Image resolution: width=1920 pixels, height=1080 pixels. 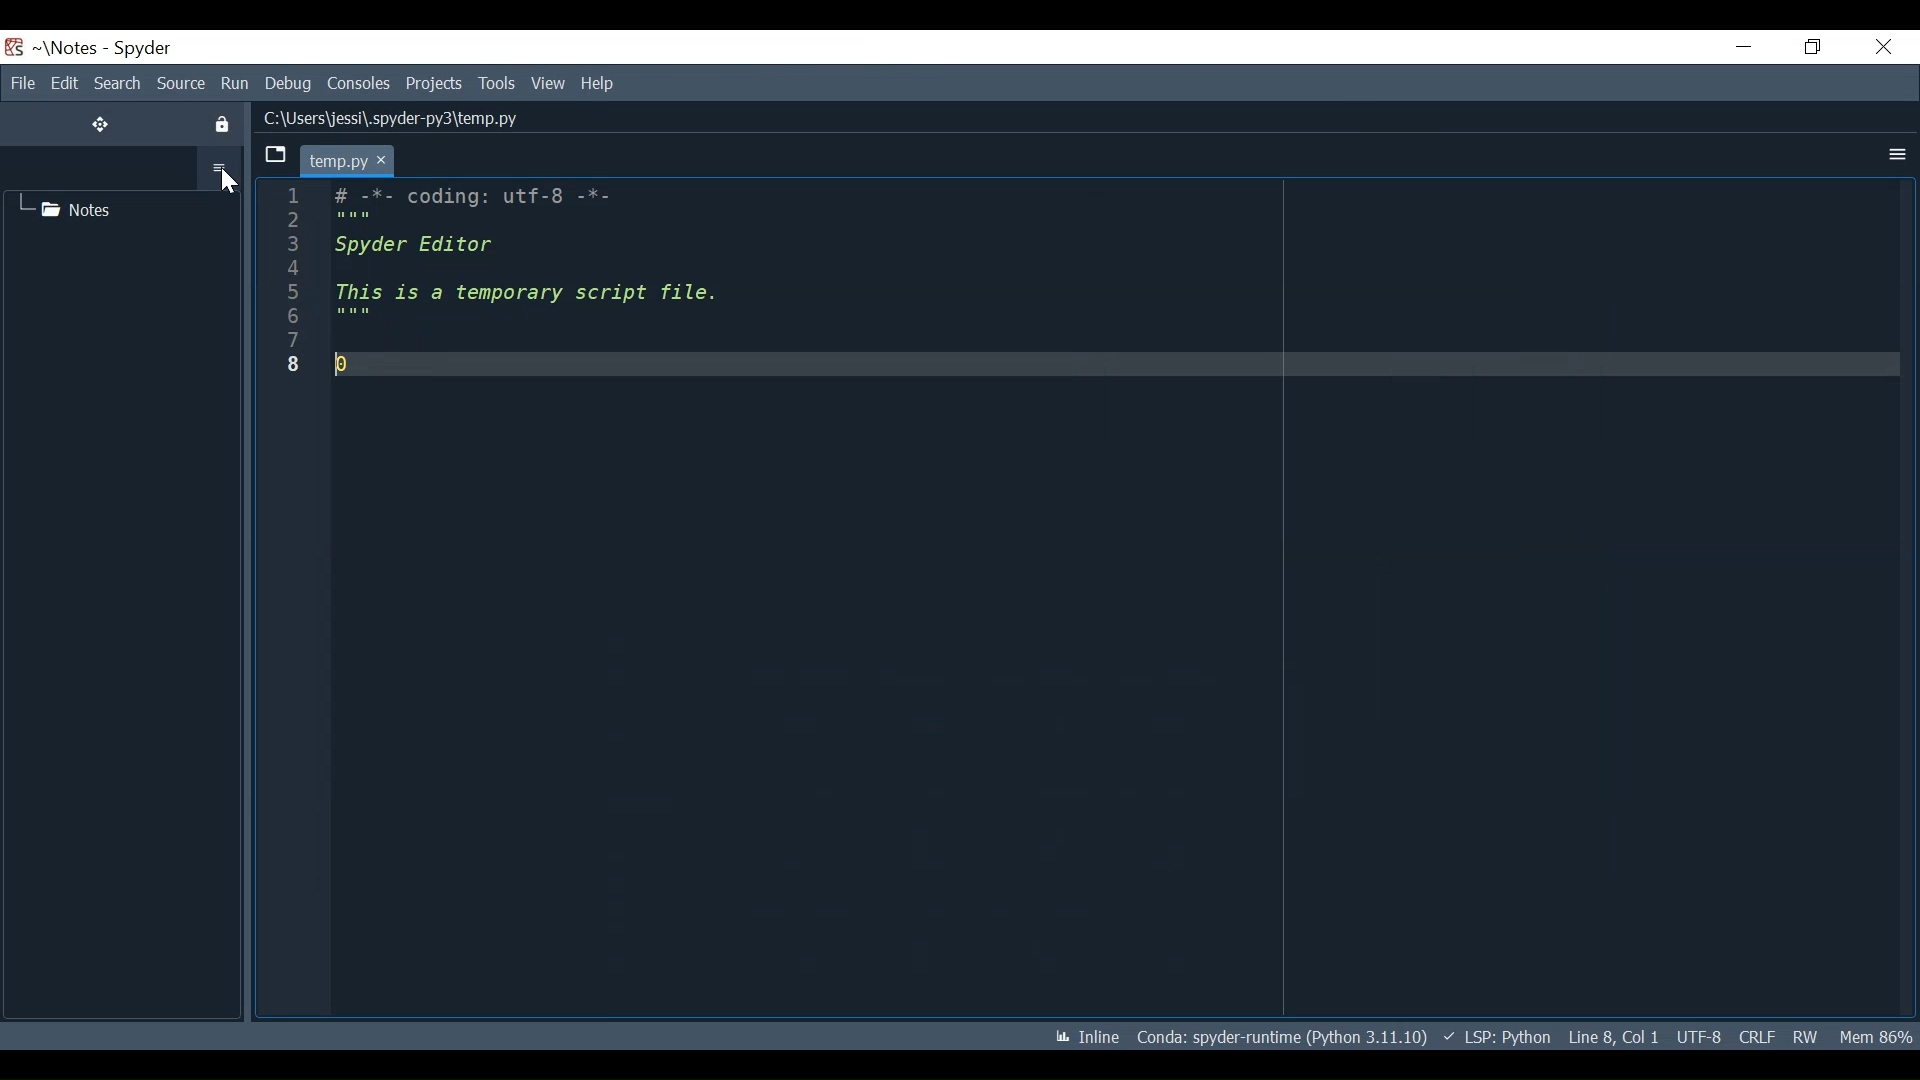 I want to click on Cursor, so click(x=226, y=184).